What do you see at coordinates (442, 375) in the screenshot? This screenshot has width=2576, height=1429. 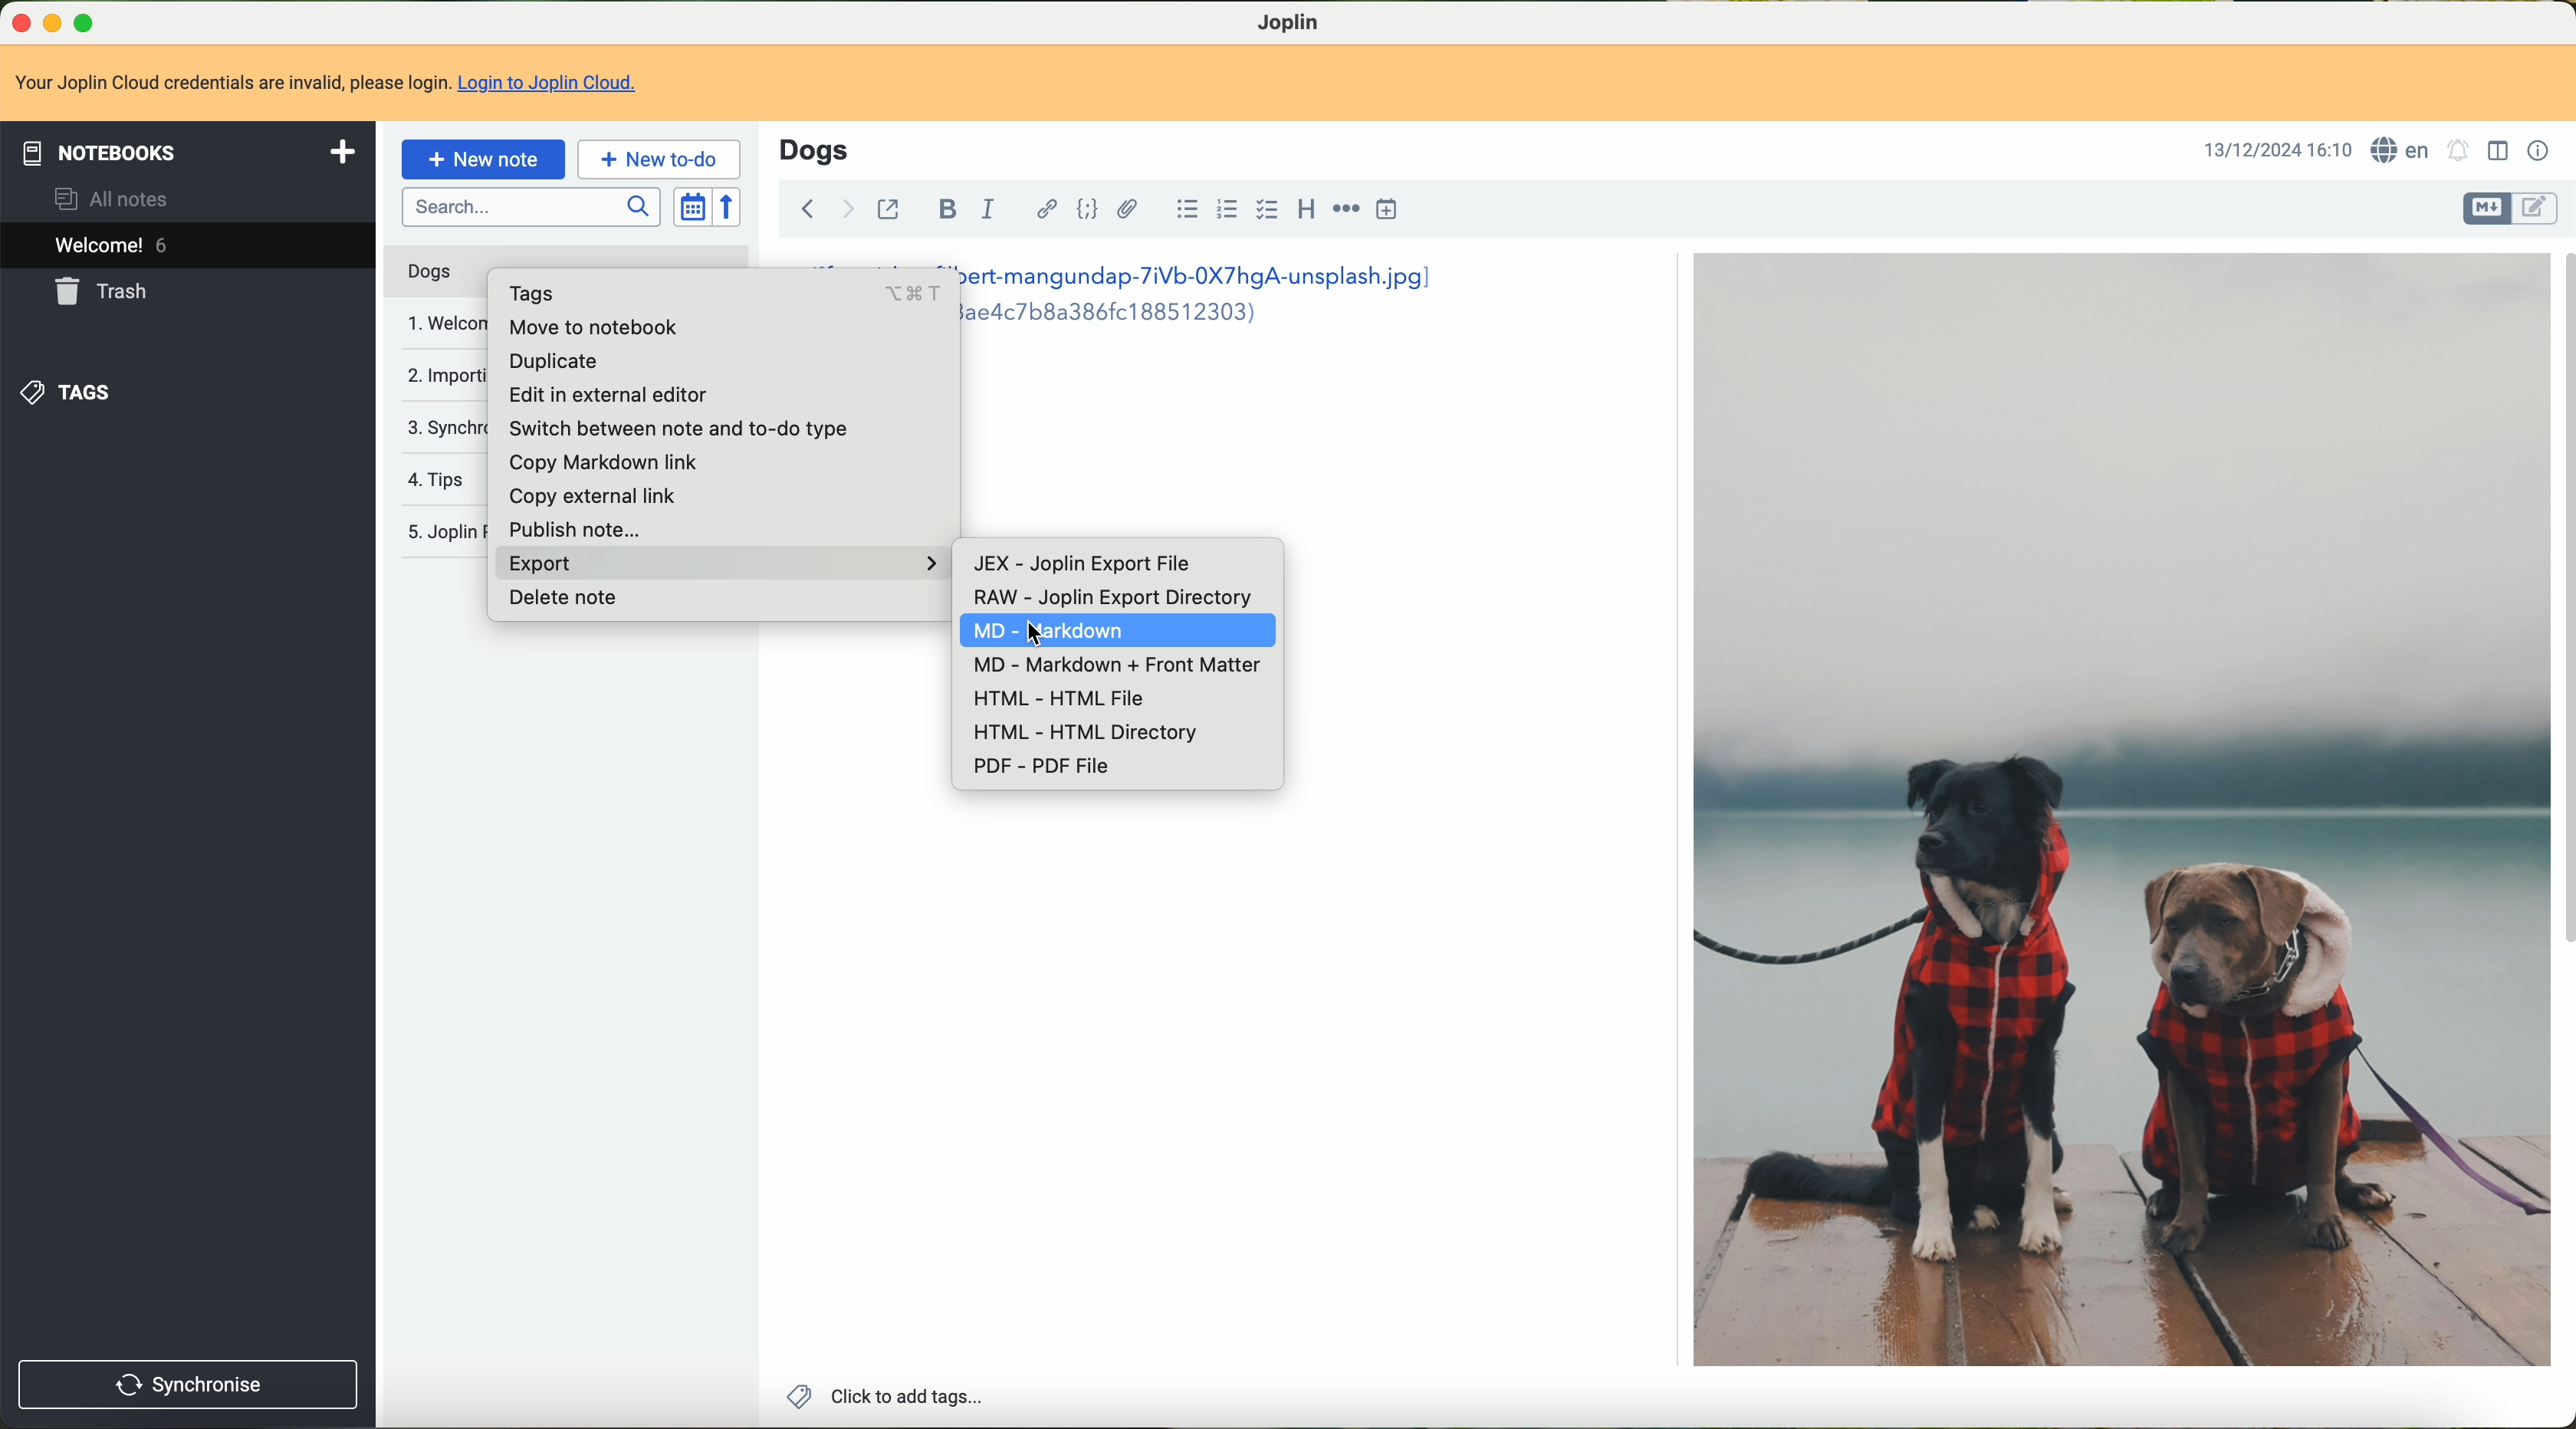 I see `importing and exporting notes` at bounding box center [442, 375].